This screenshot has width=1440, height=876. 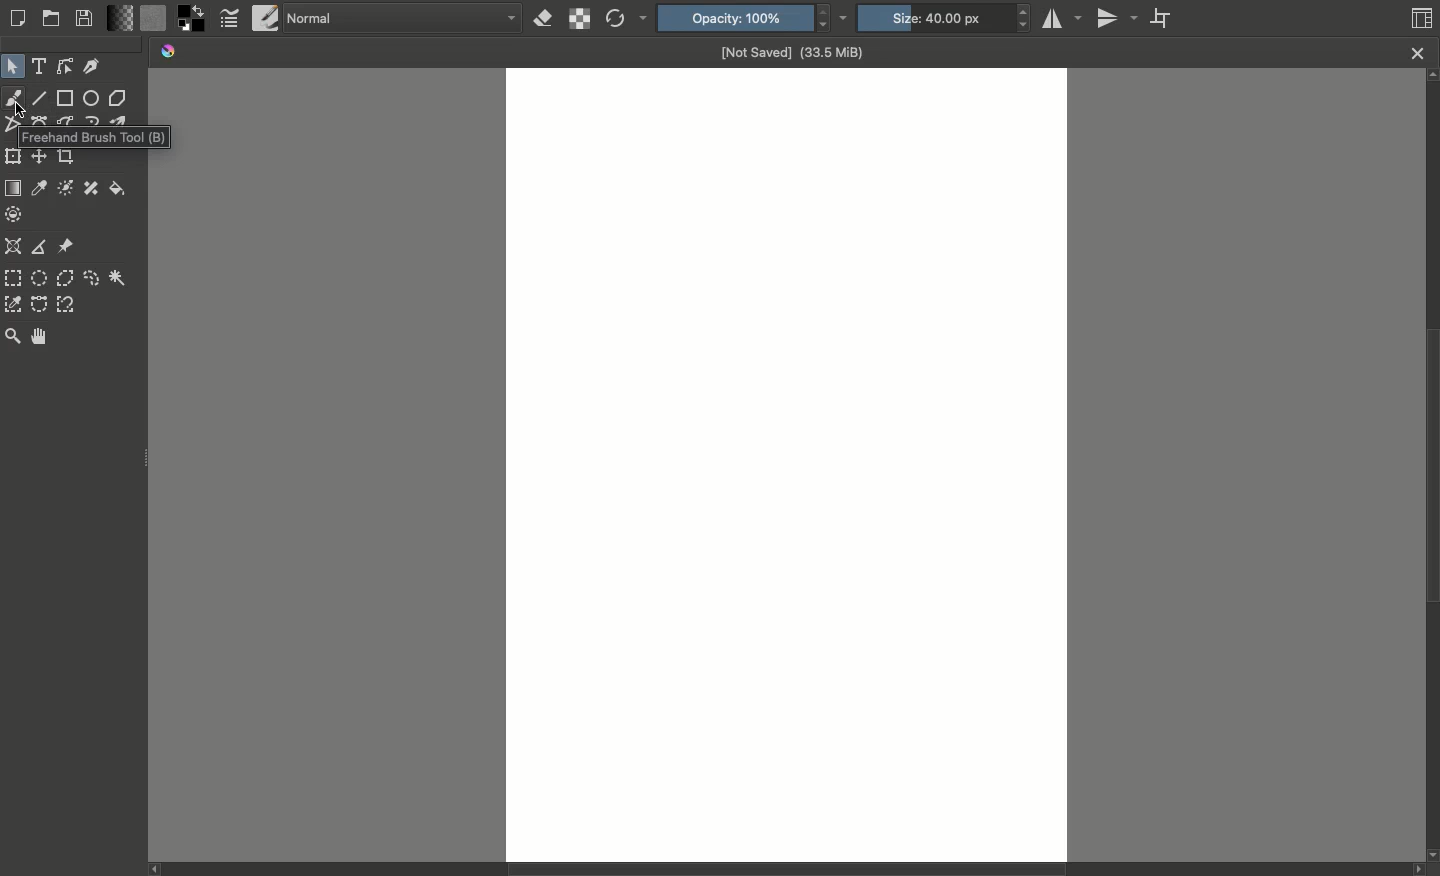 What do you see at coordinates (93, 100) in the screenshot?
I see `Ellipse tool` at bounding box center [93, 100].